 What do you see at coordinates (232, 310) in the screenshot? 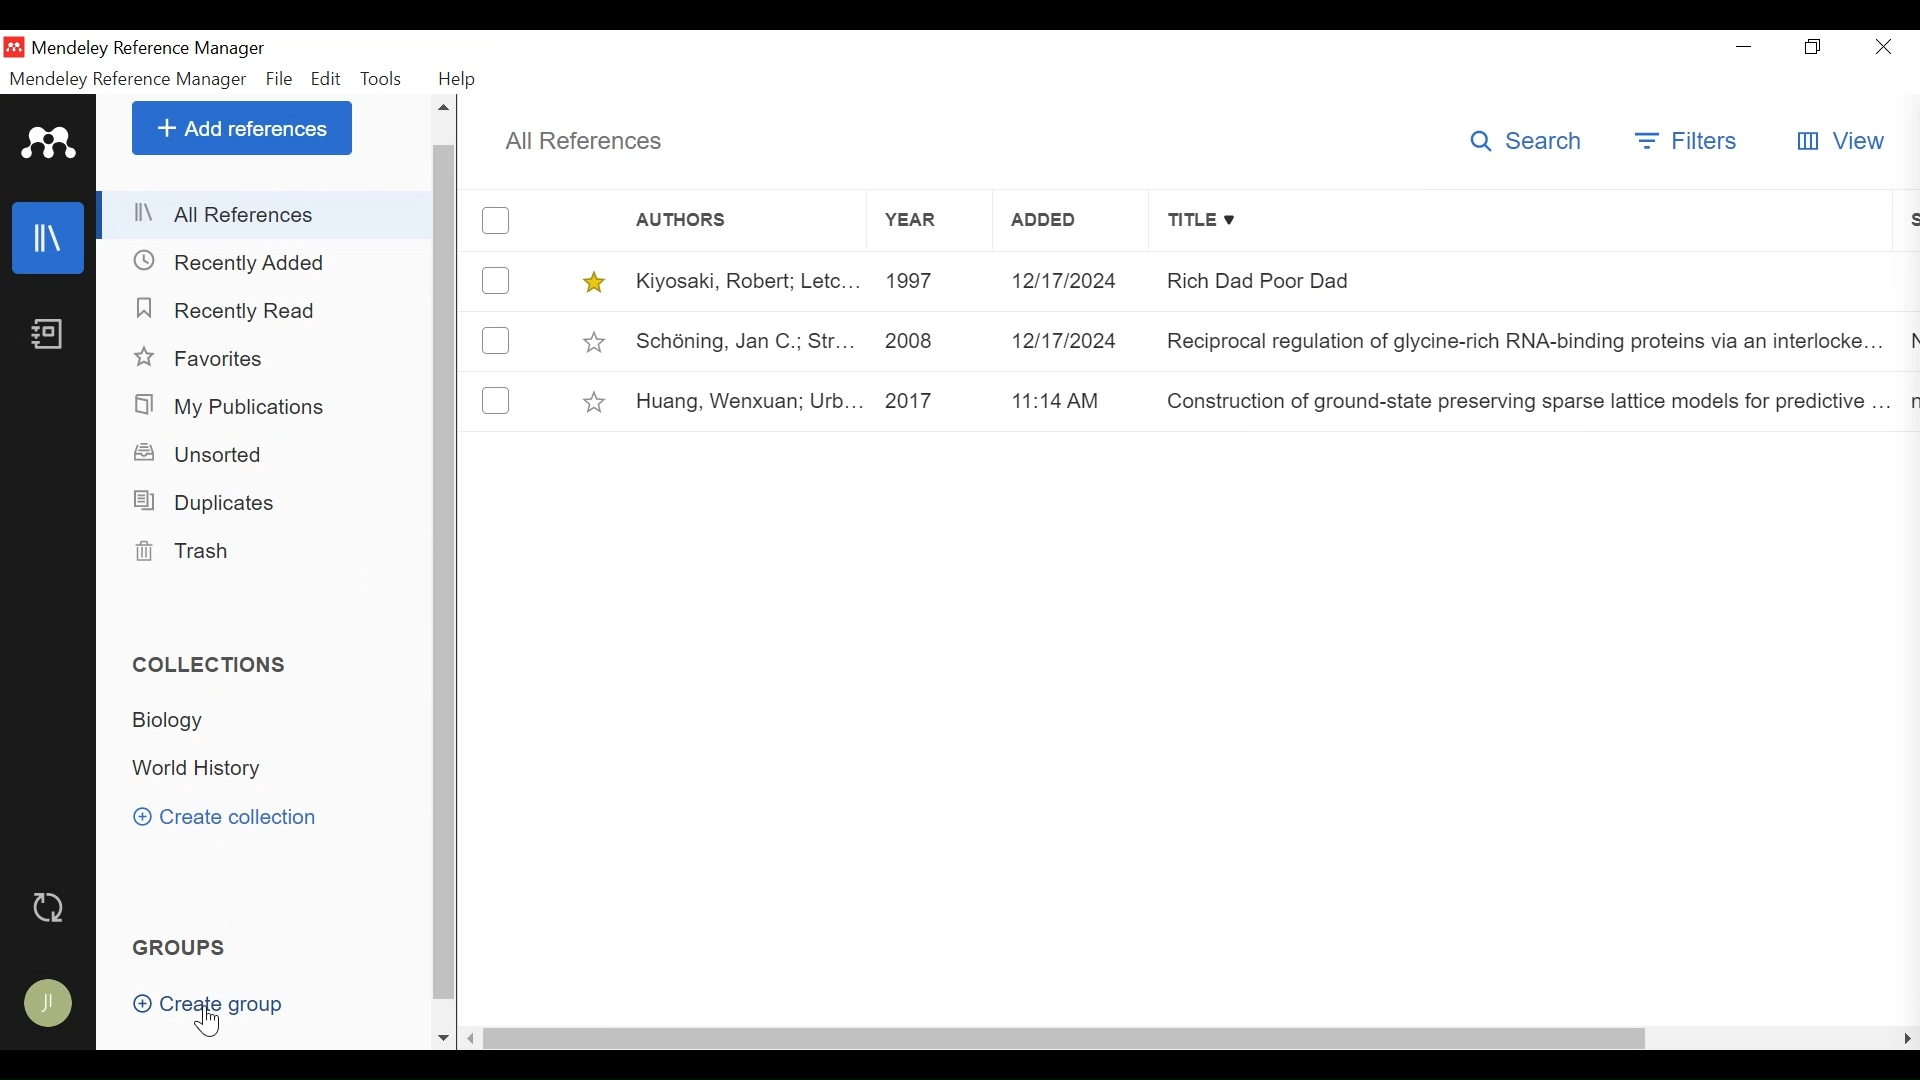
I see `Recently Added` at bounding box center [232, 310].